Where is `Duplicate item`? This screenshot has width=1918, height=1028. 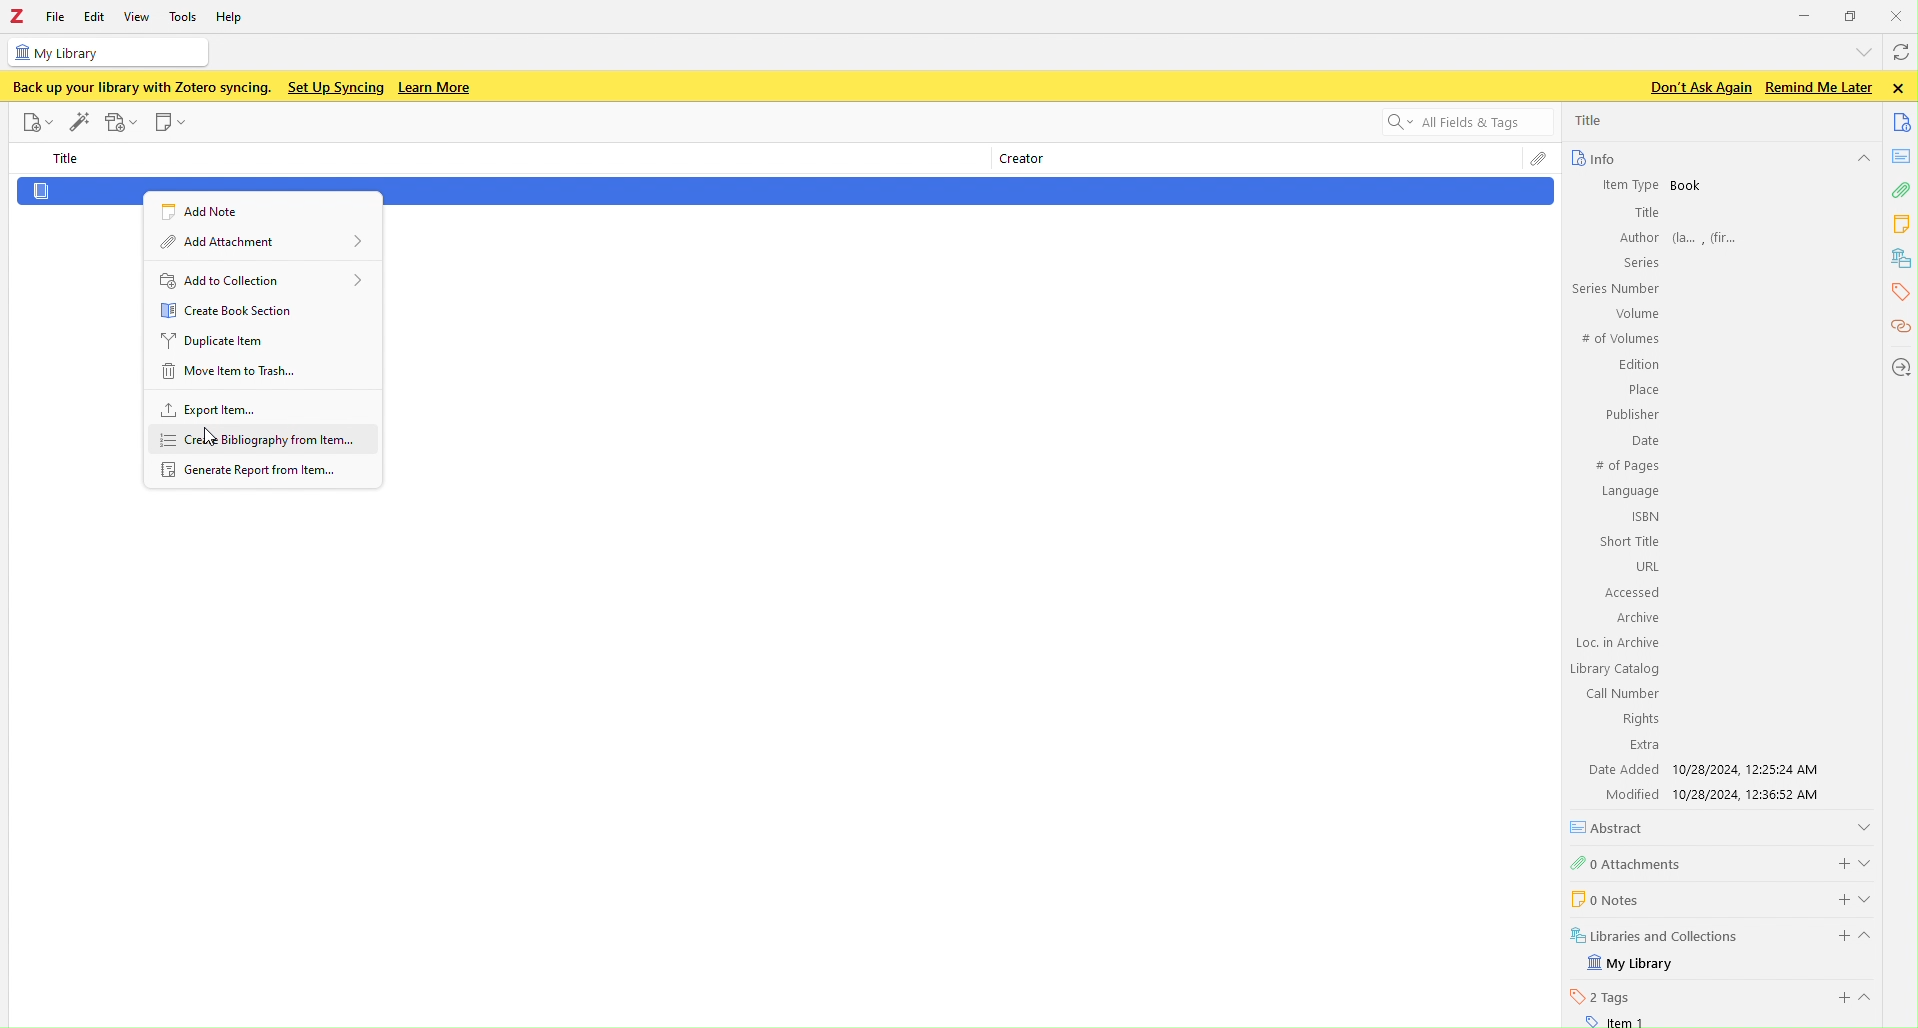
Duplicate item is located at coordinates (219, 343).